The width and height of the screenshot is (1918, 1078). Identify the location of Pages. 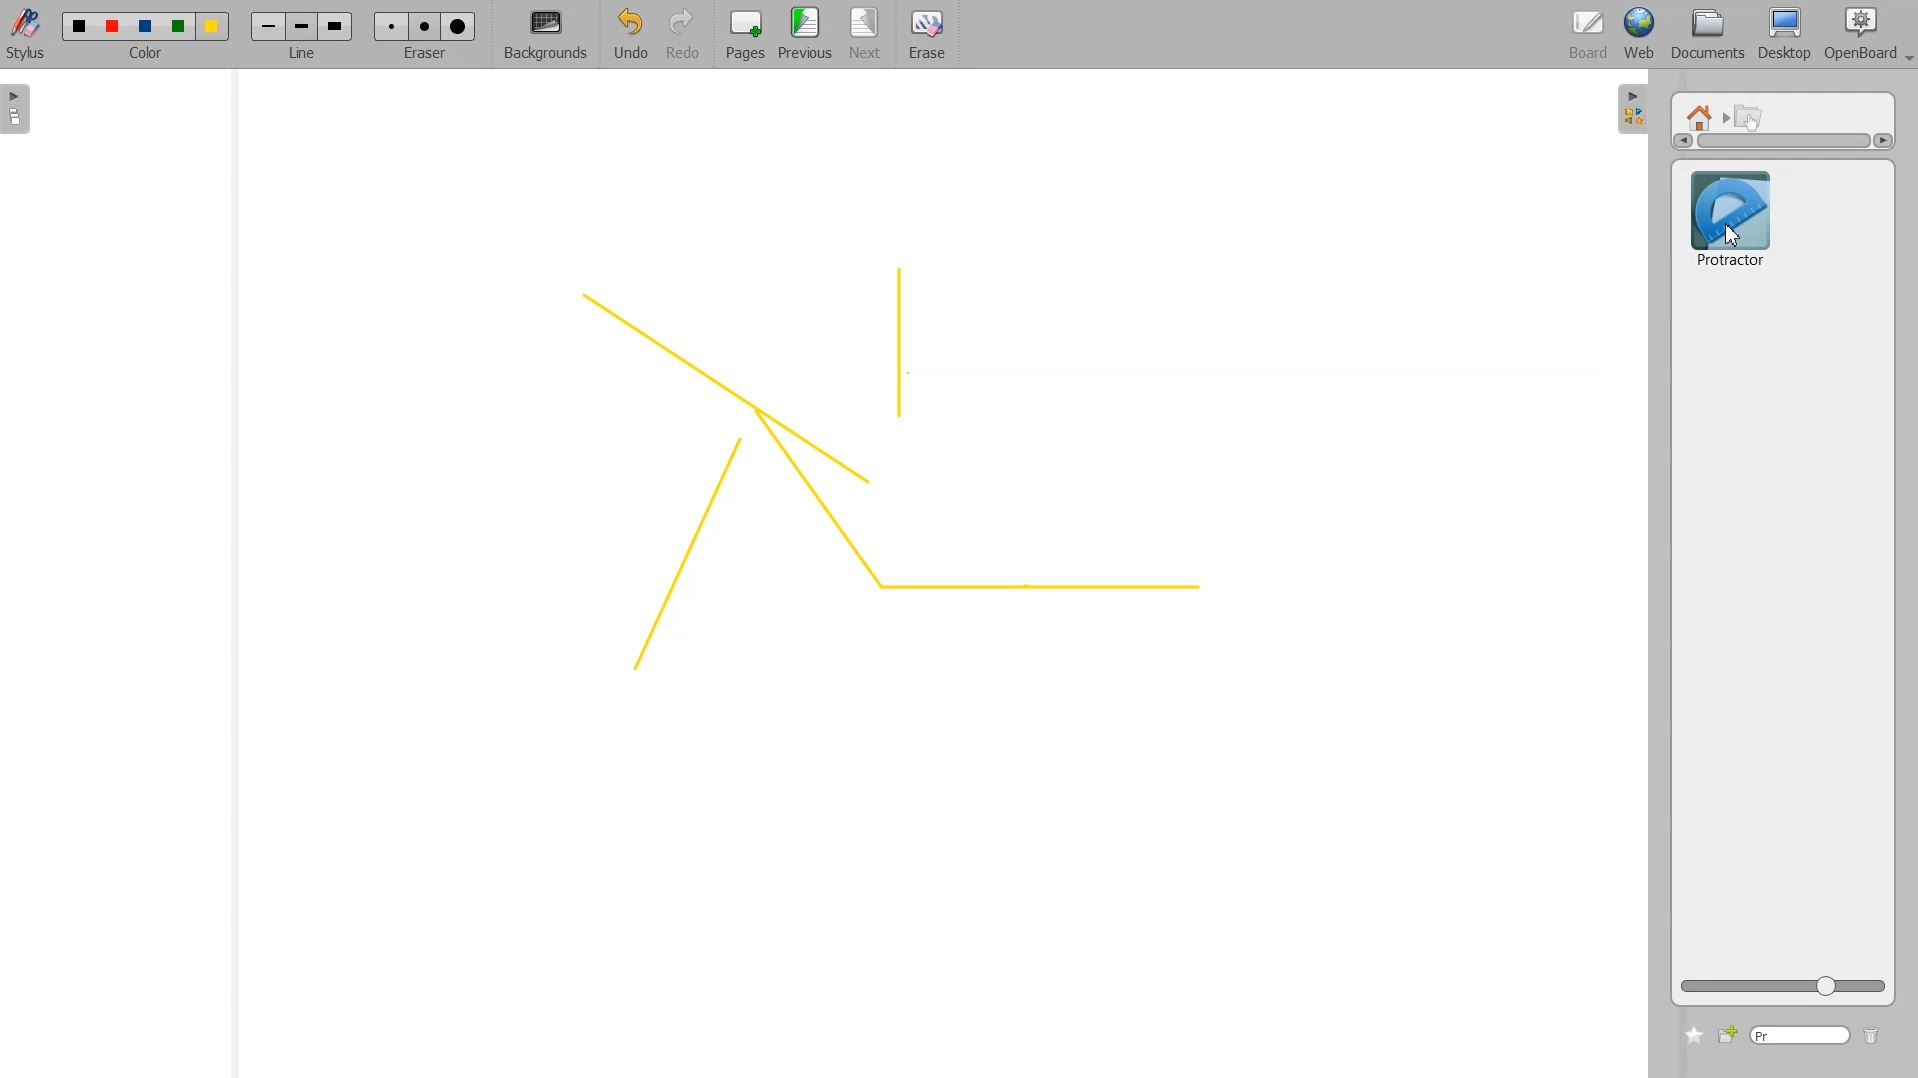
(743, 36).